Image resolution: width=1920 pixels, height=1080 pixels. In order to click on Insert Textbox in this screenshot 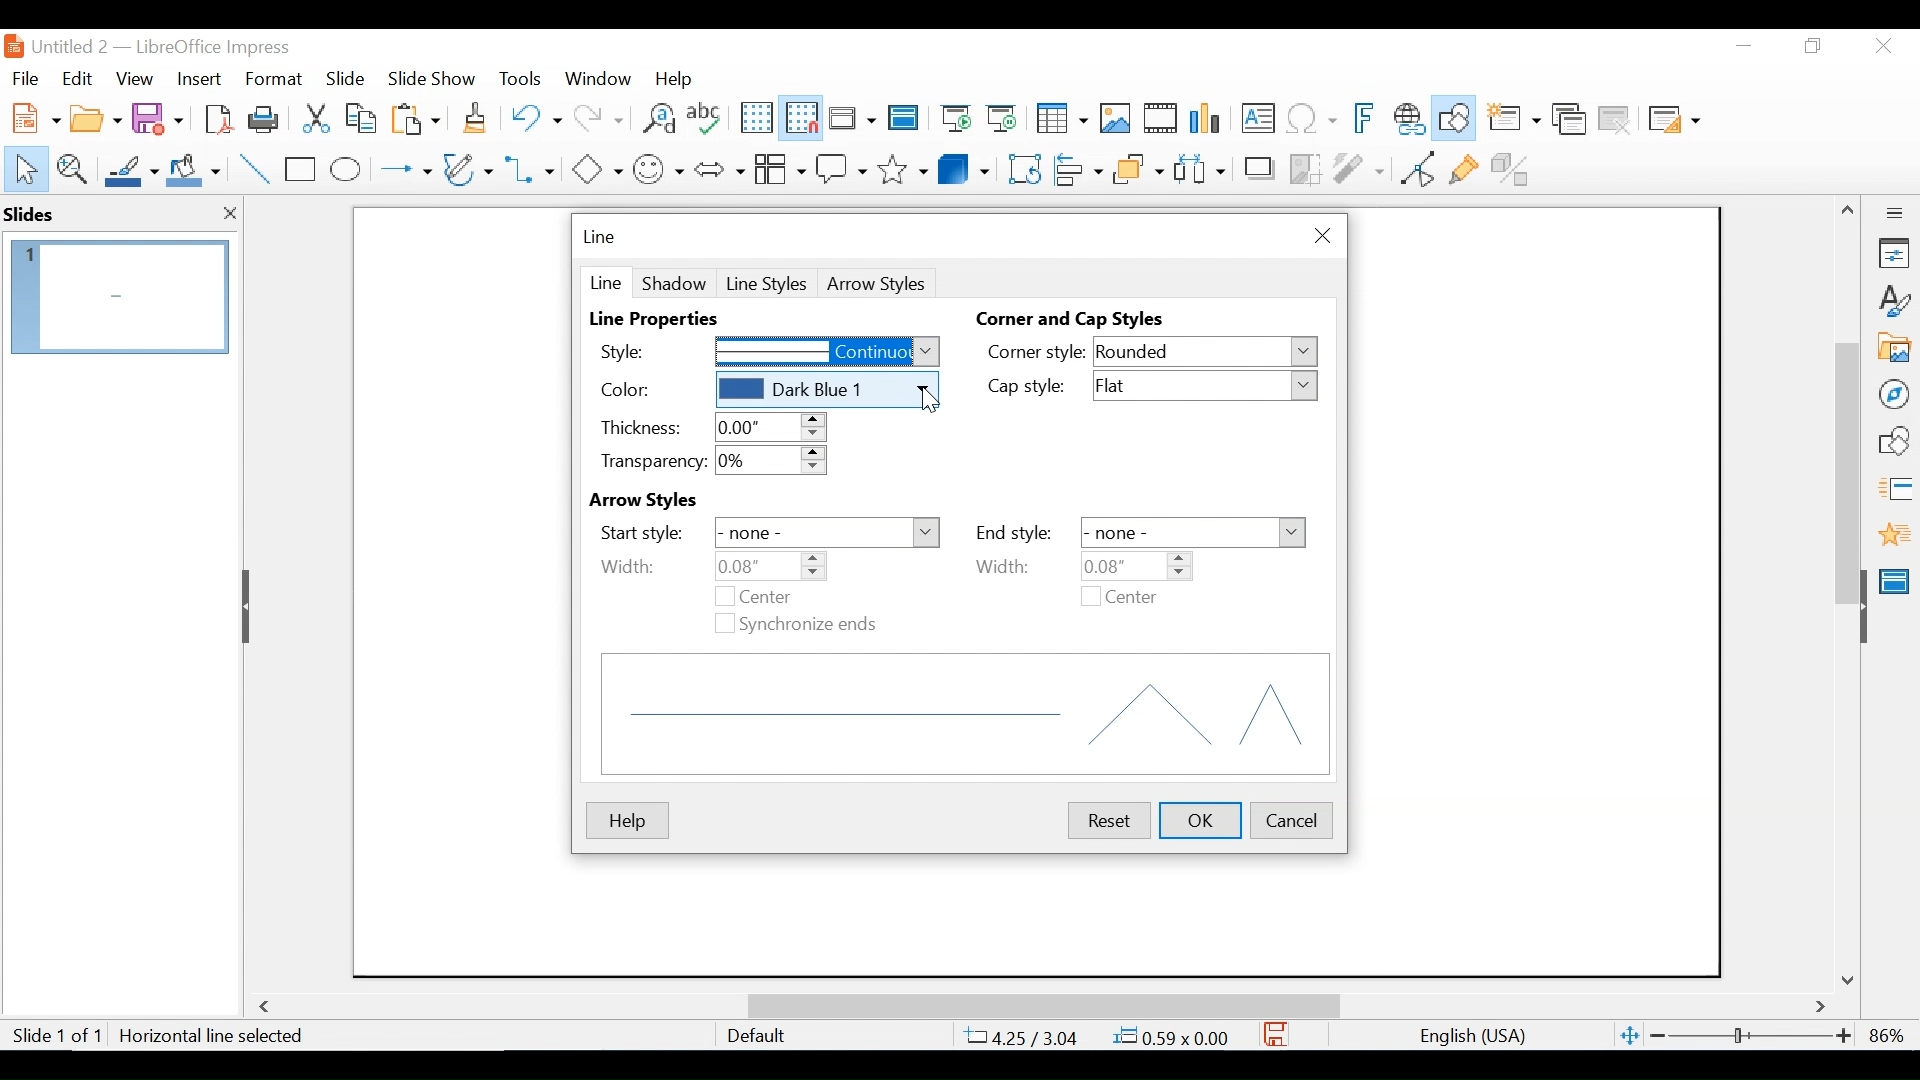, I will do `click(1256, 120)`.